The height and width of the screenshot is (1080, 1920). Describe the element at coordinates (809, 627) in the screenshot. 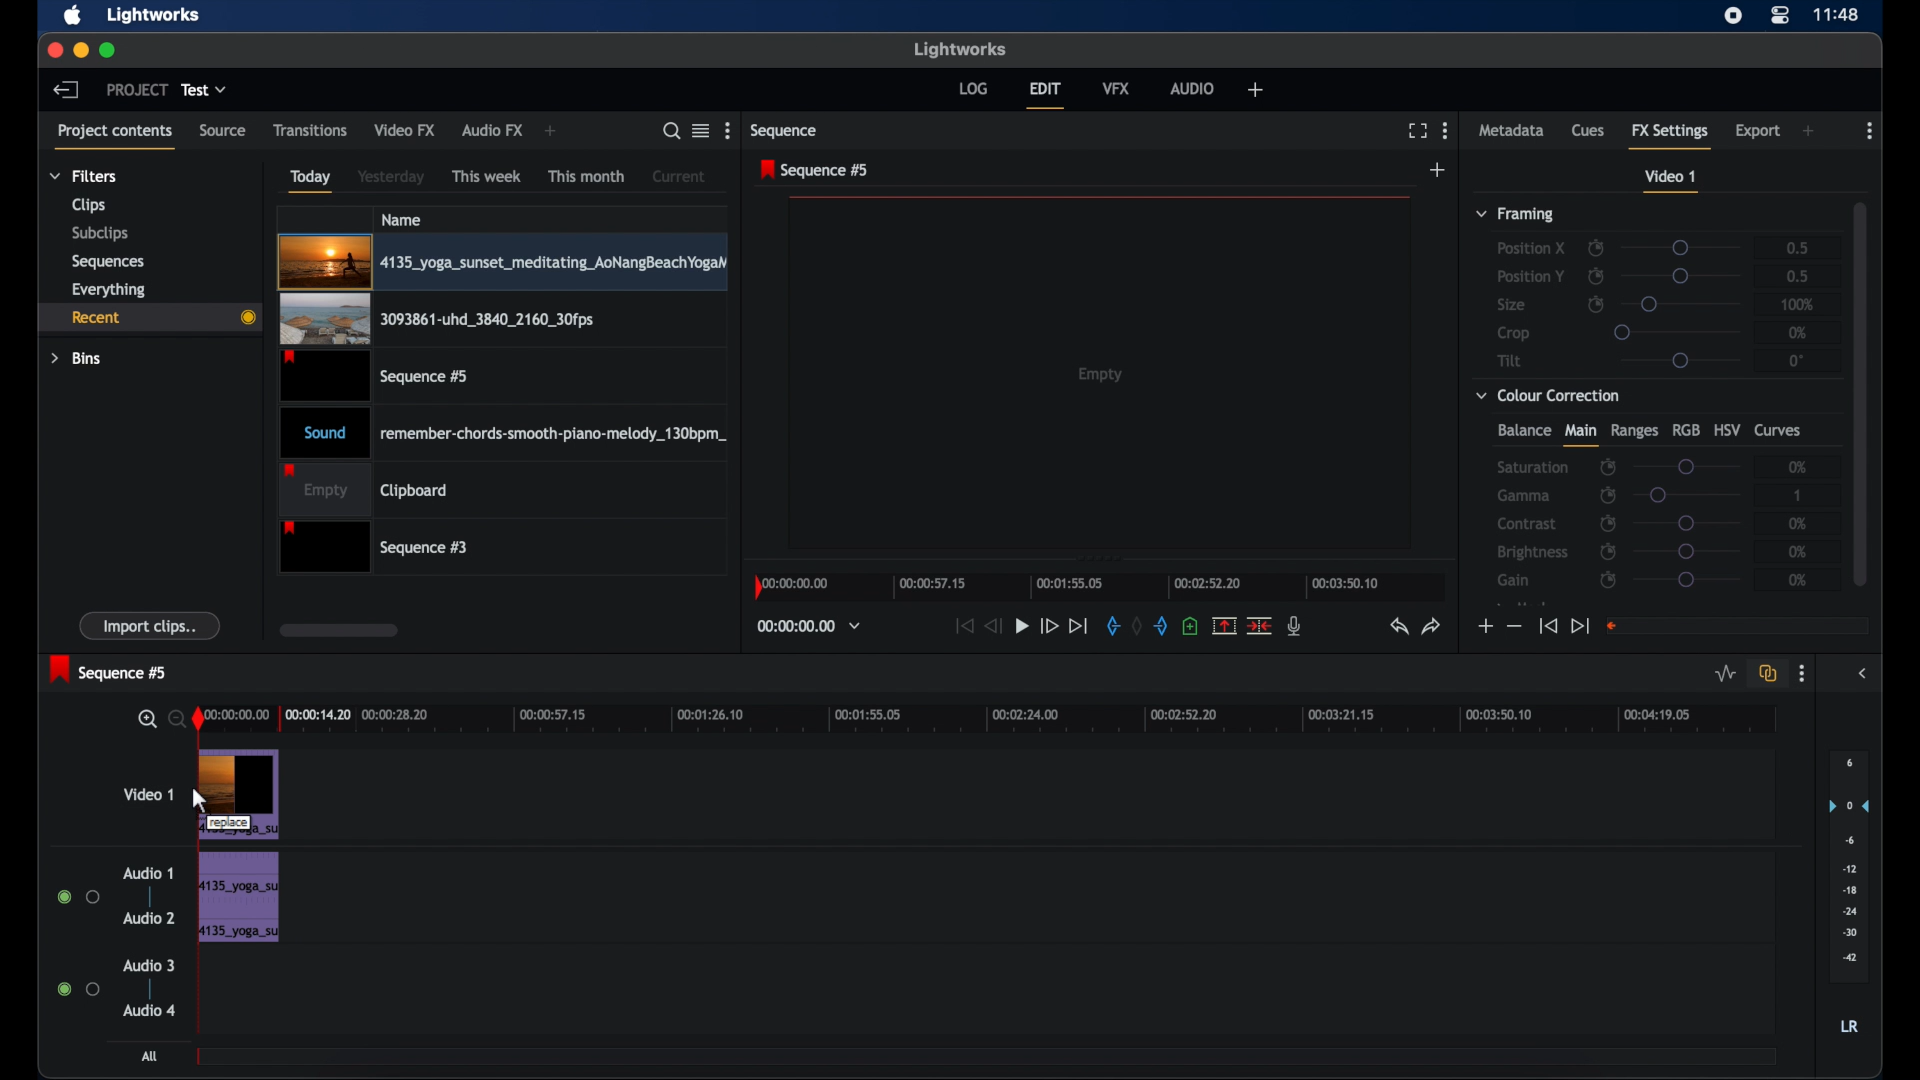

I see `timecodes and reels` at that location.